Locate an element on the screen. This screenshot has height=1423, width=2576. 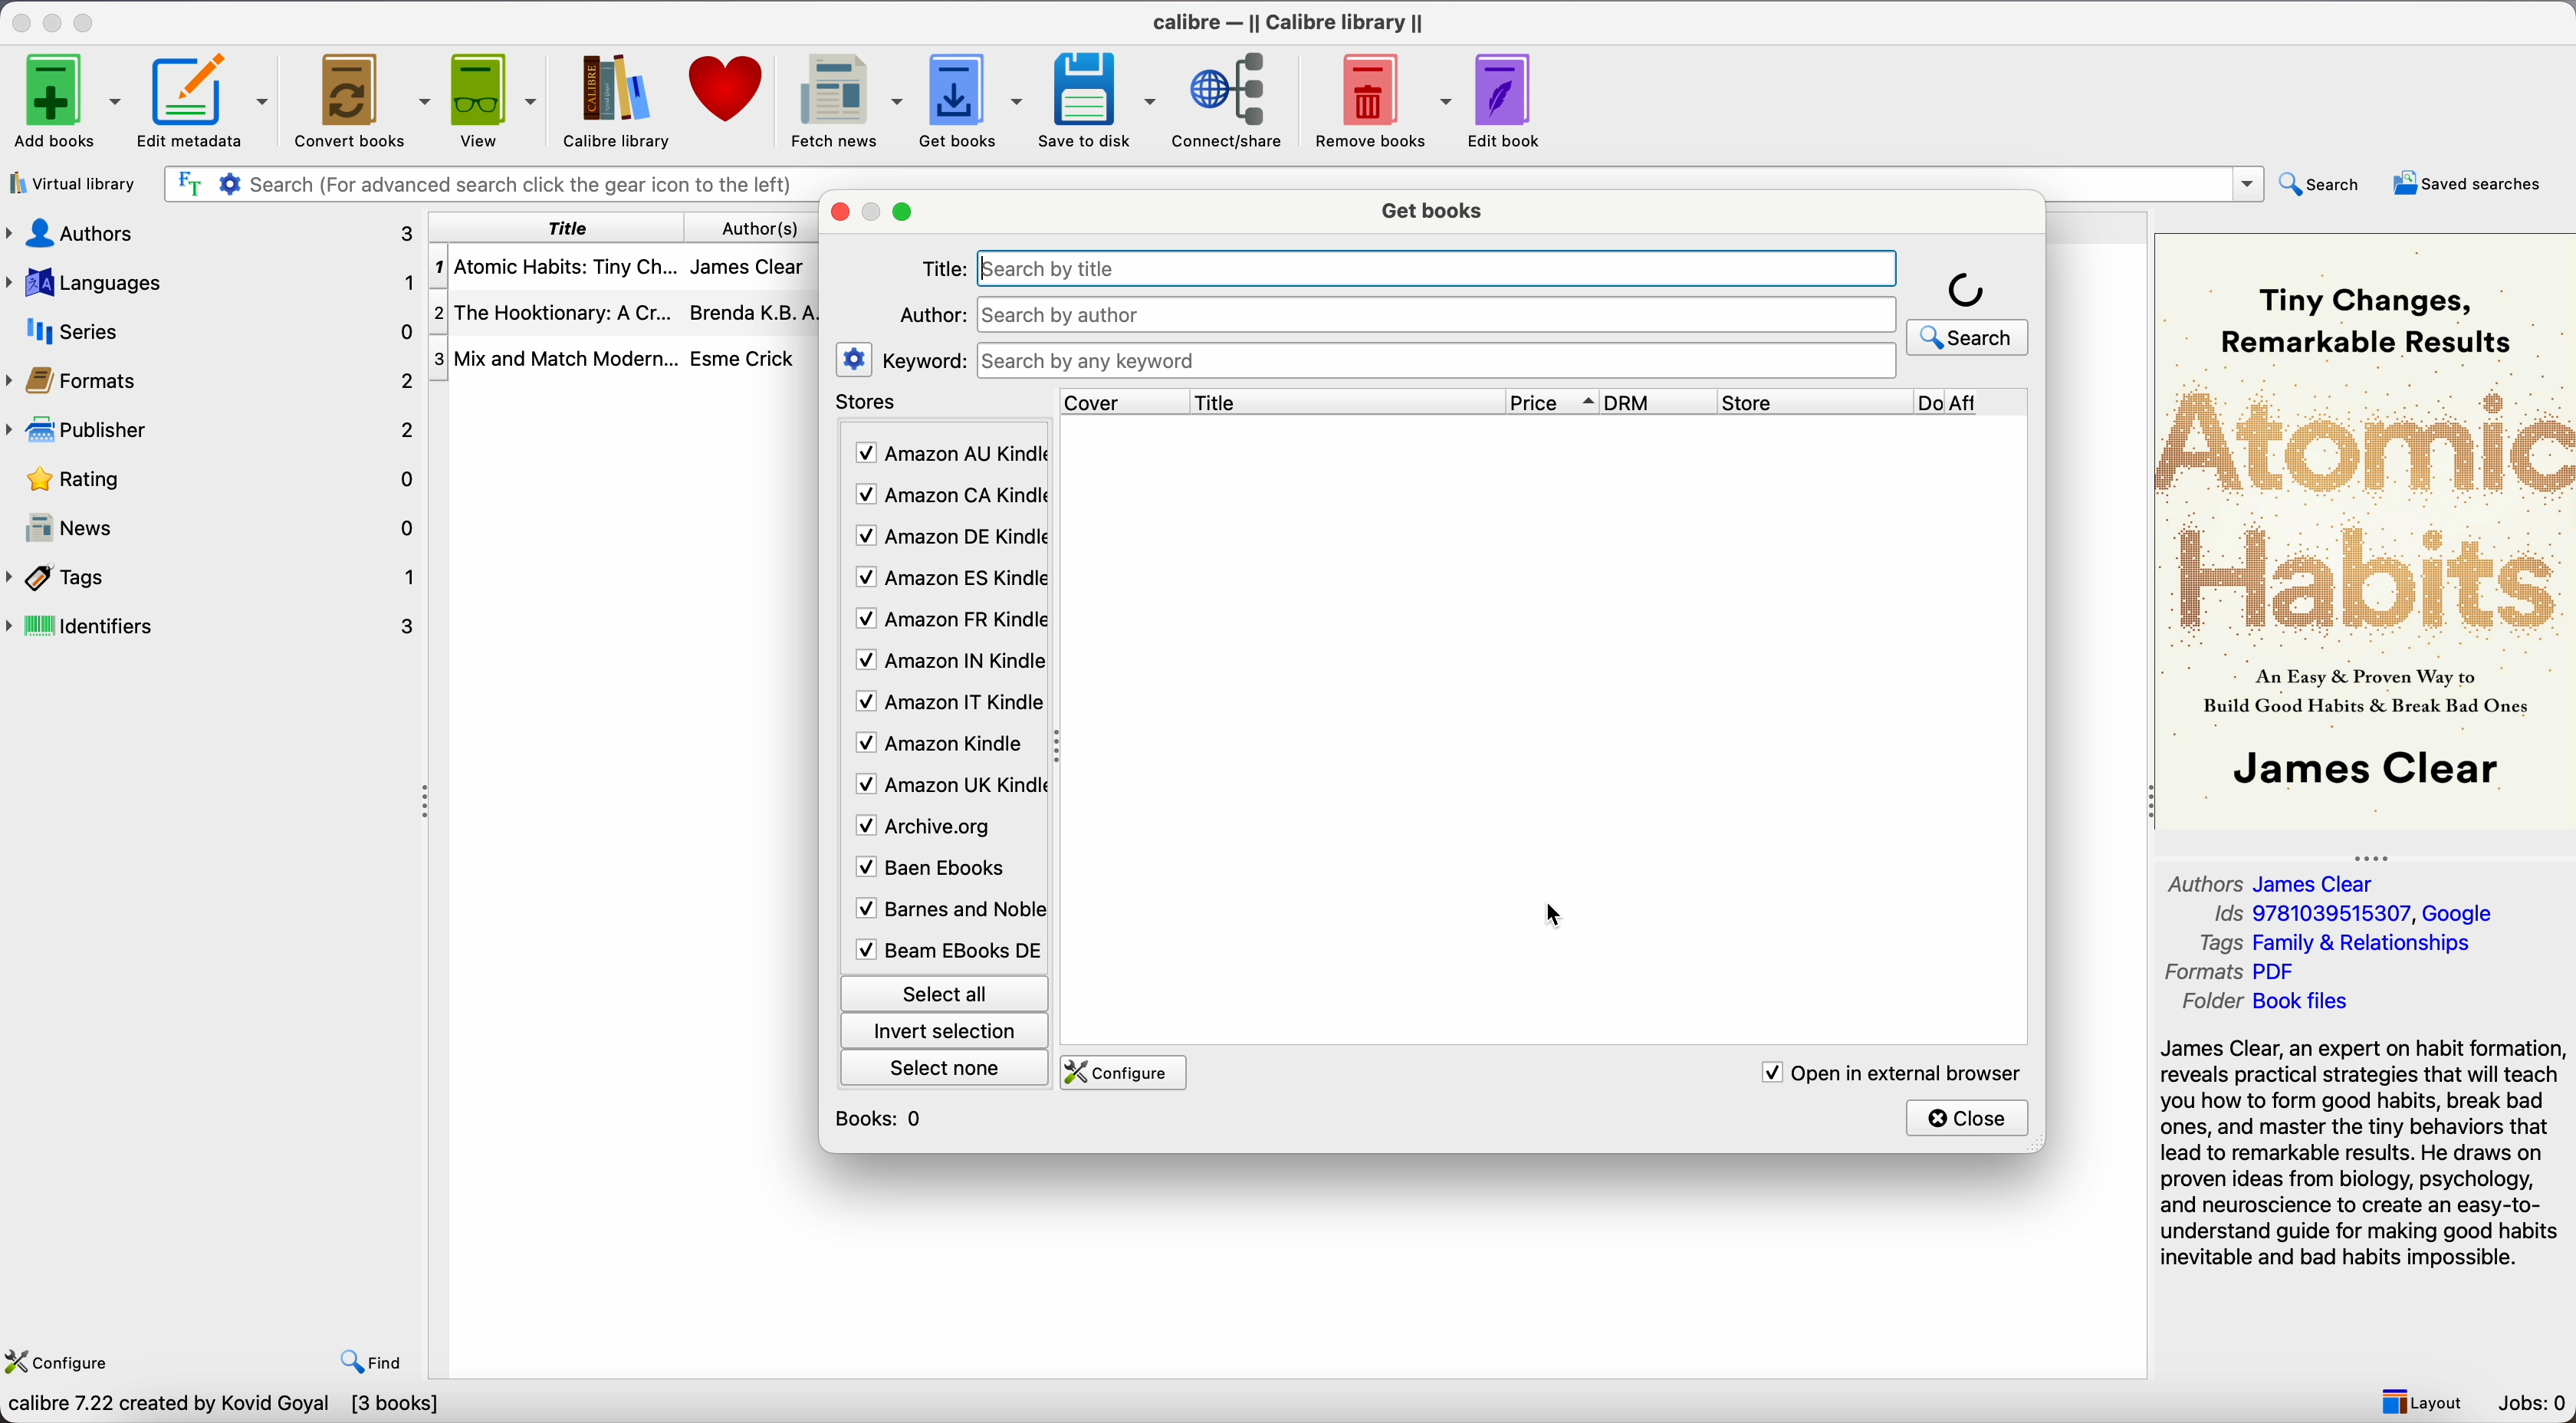
saved searches is located at coordinates (2468, 181).